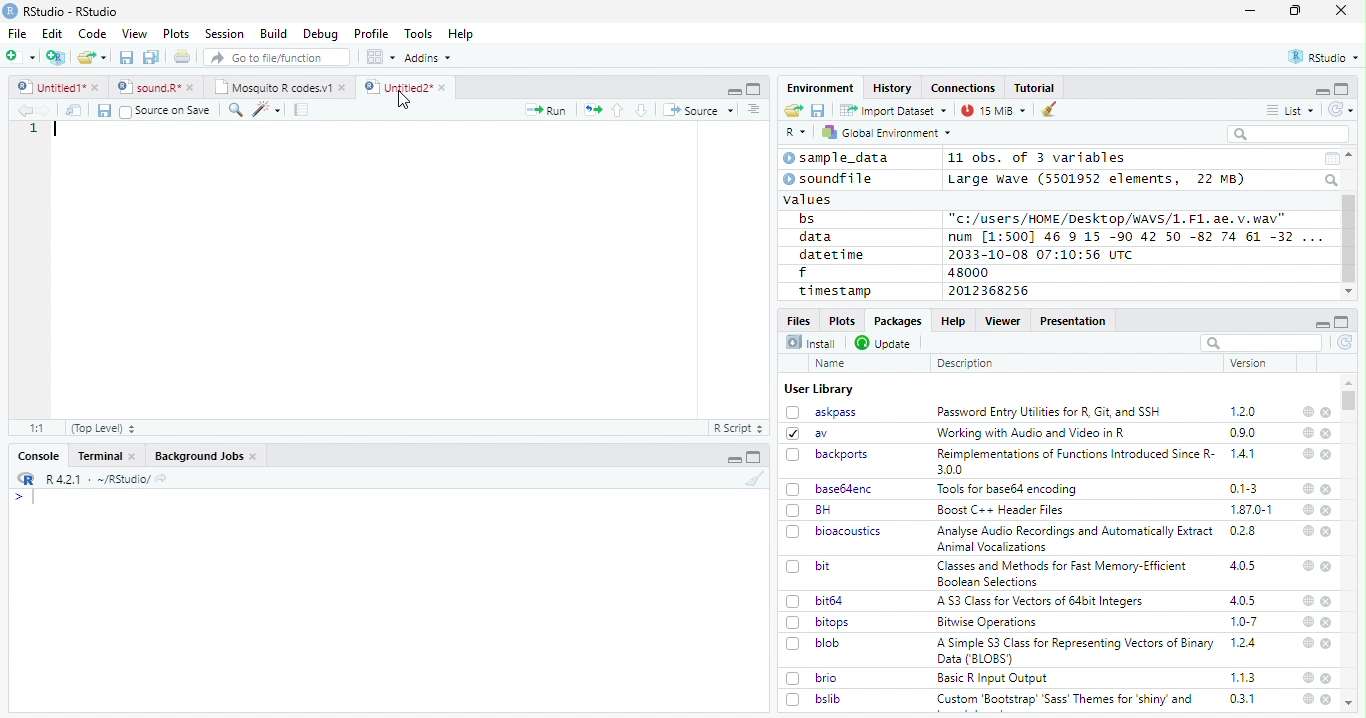  I want to click on Plots, so click(841, 320).